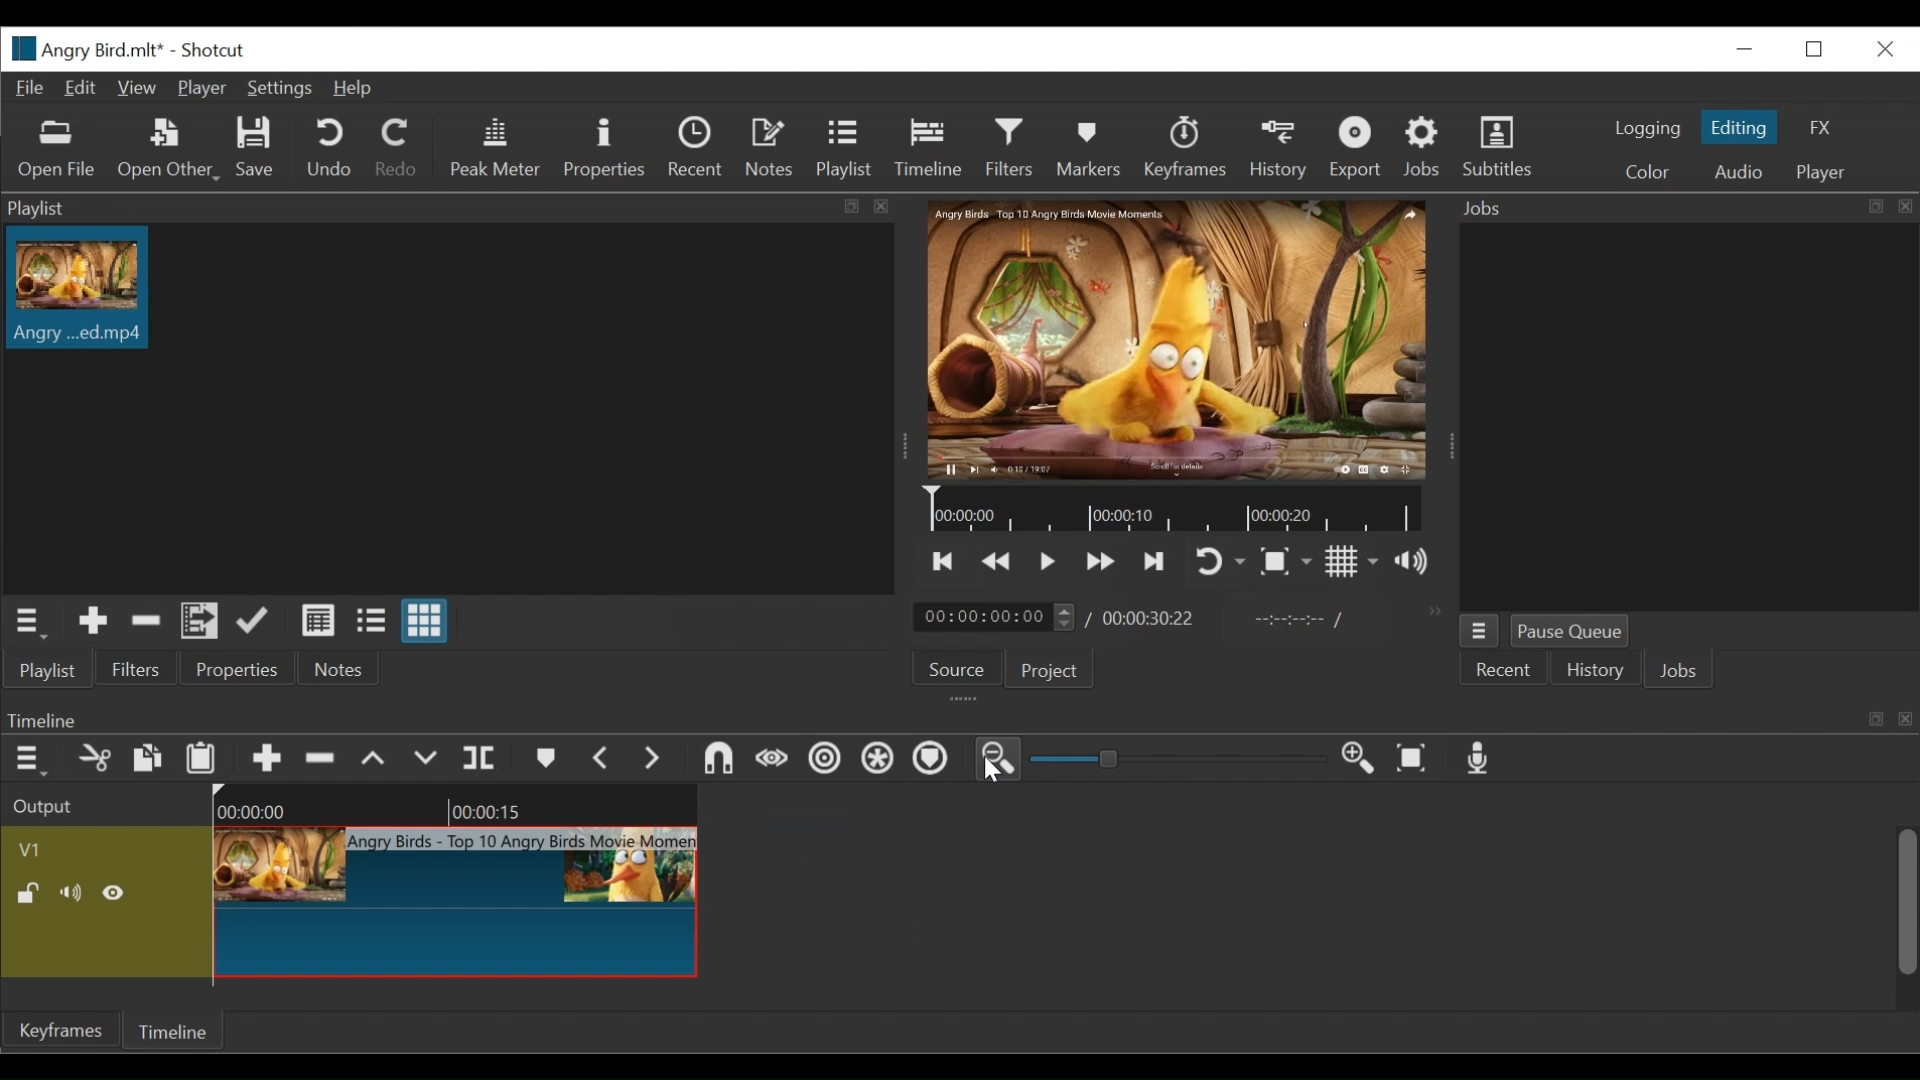 Image resolution: width=1920 pixels, height=1080 pixels. I want to click on Open Files, so click(58, 150).